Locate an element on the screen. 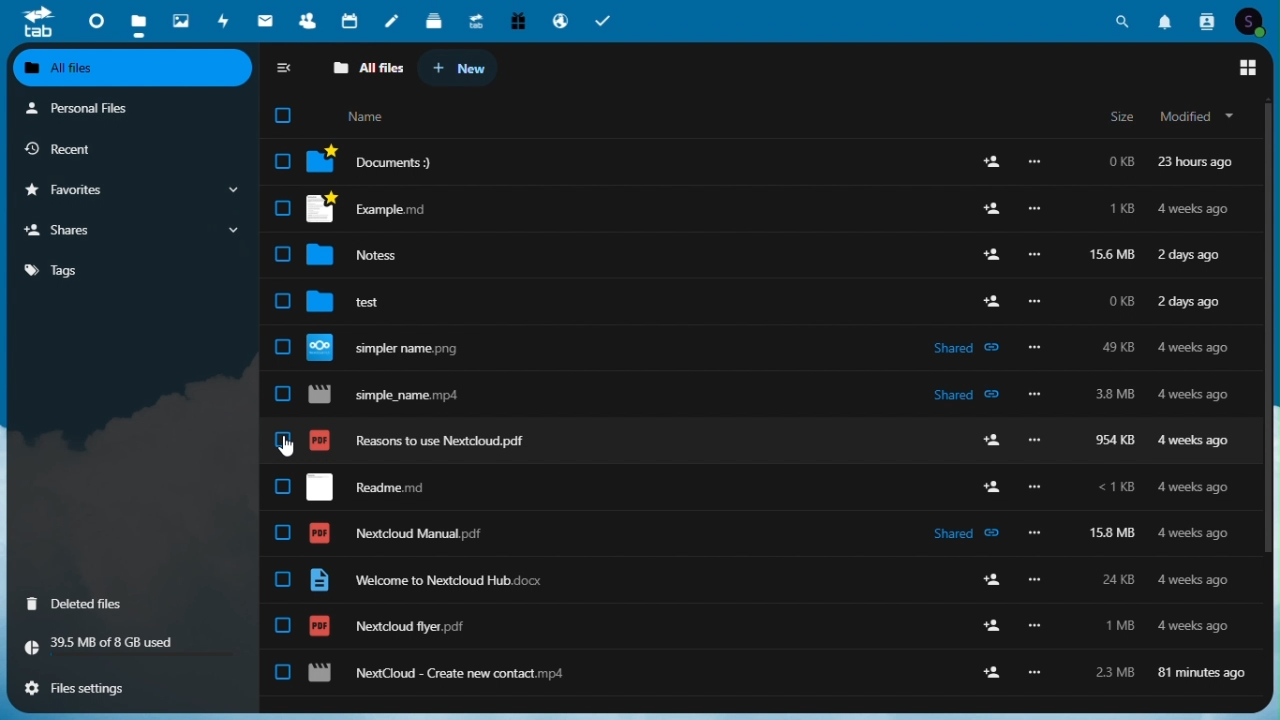 This screenshot has height=720, width=1280. test is located at coordinates (368, 299).